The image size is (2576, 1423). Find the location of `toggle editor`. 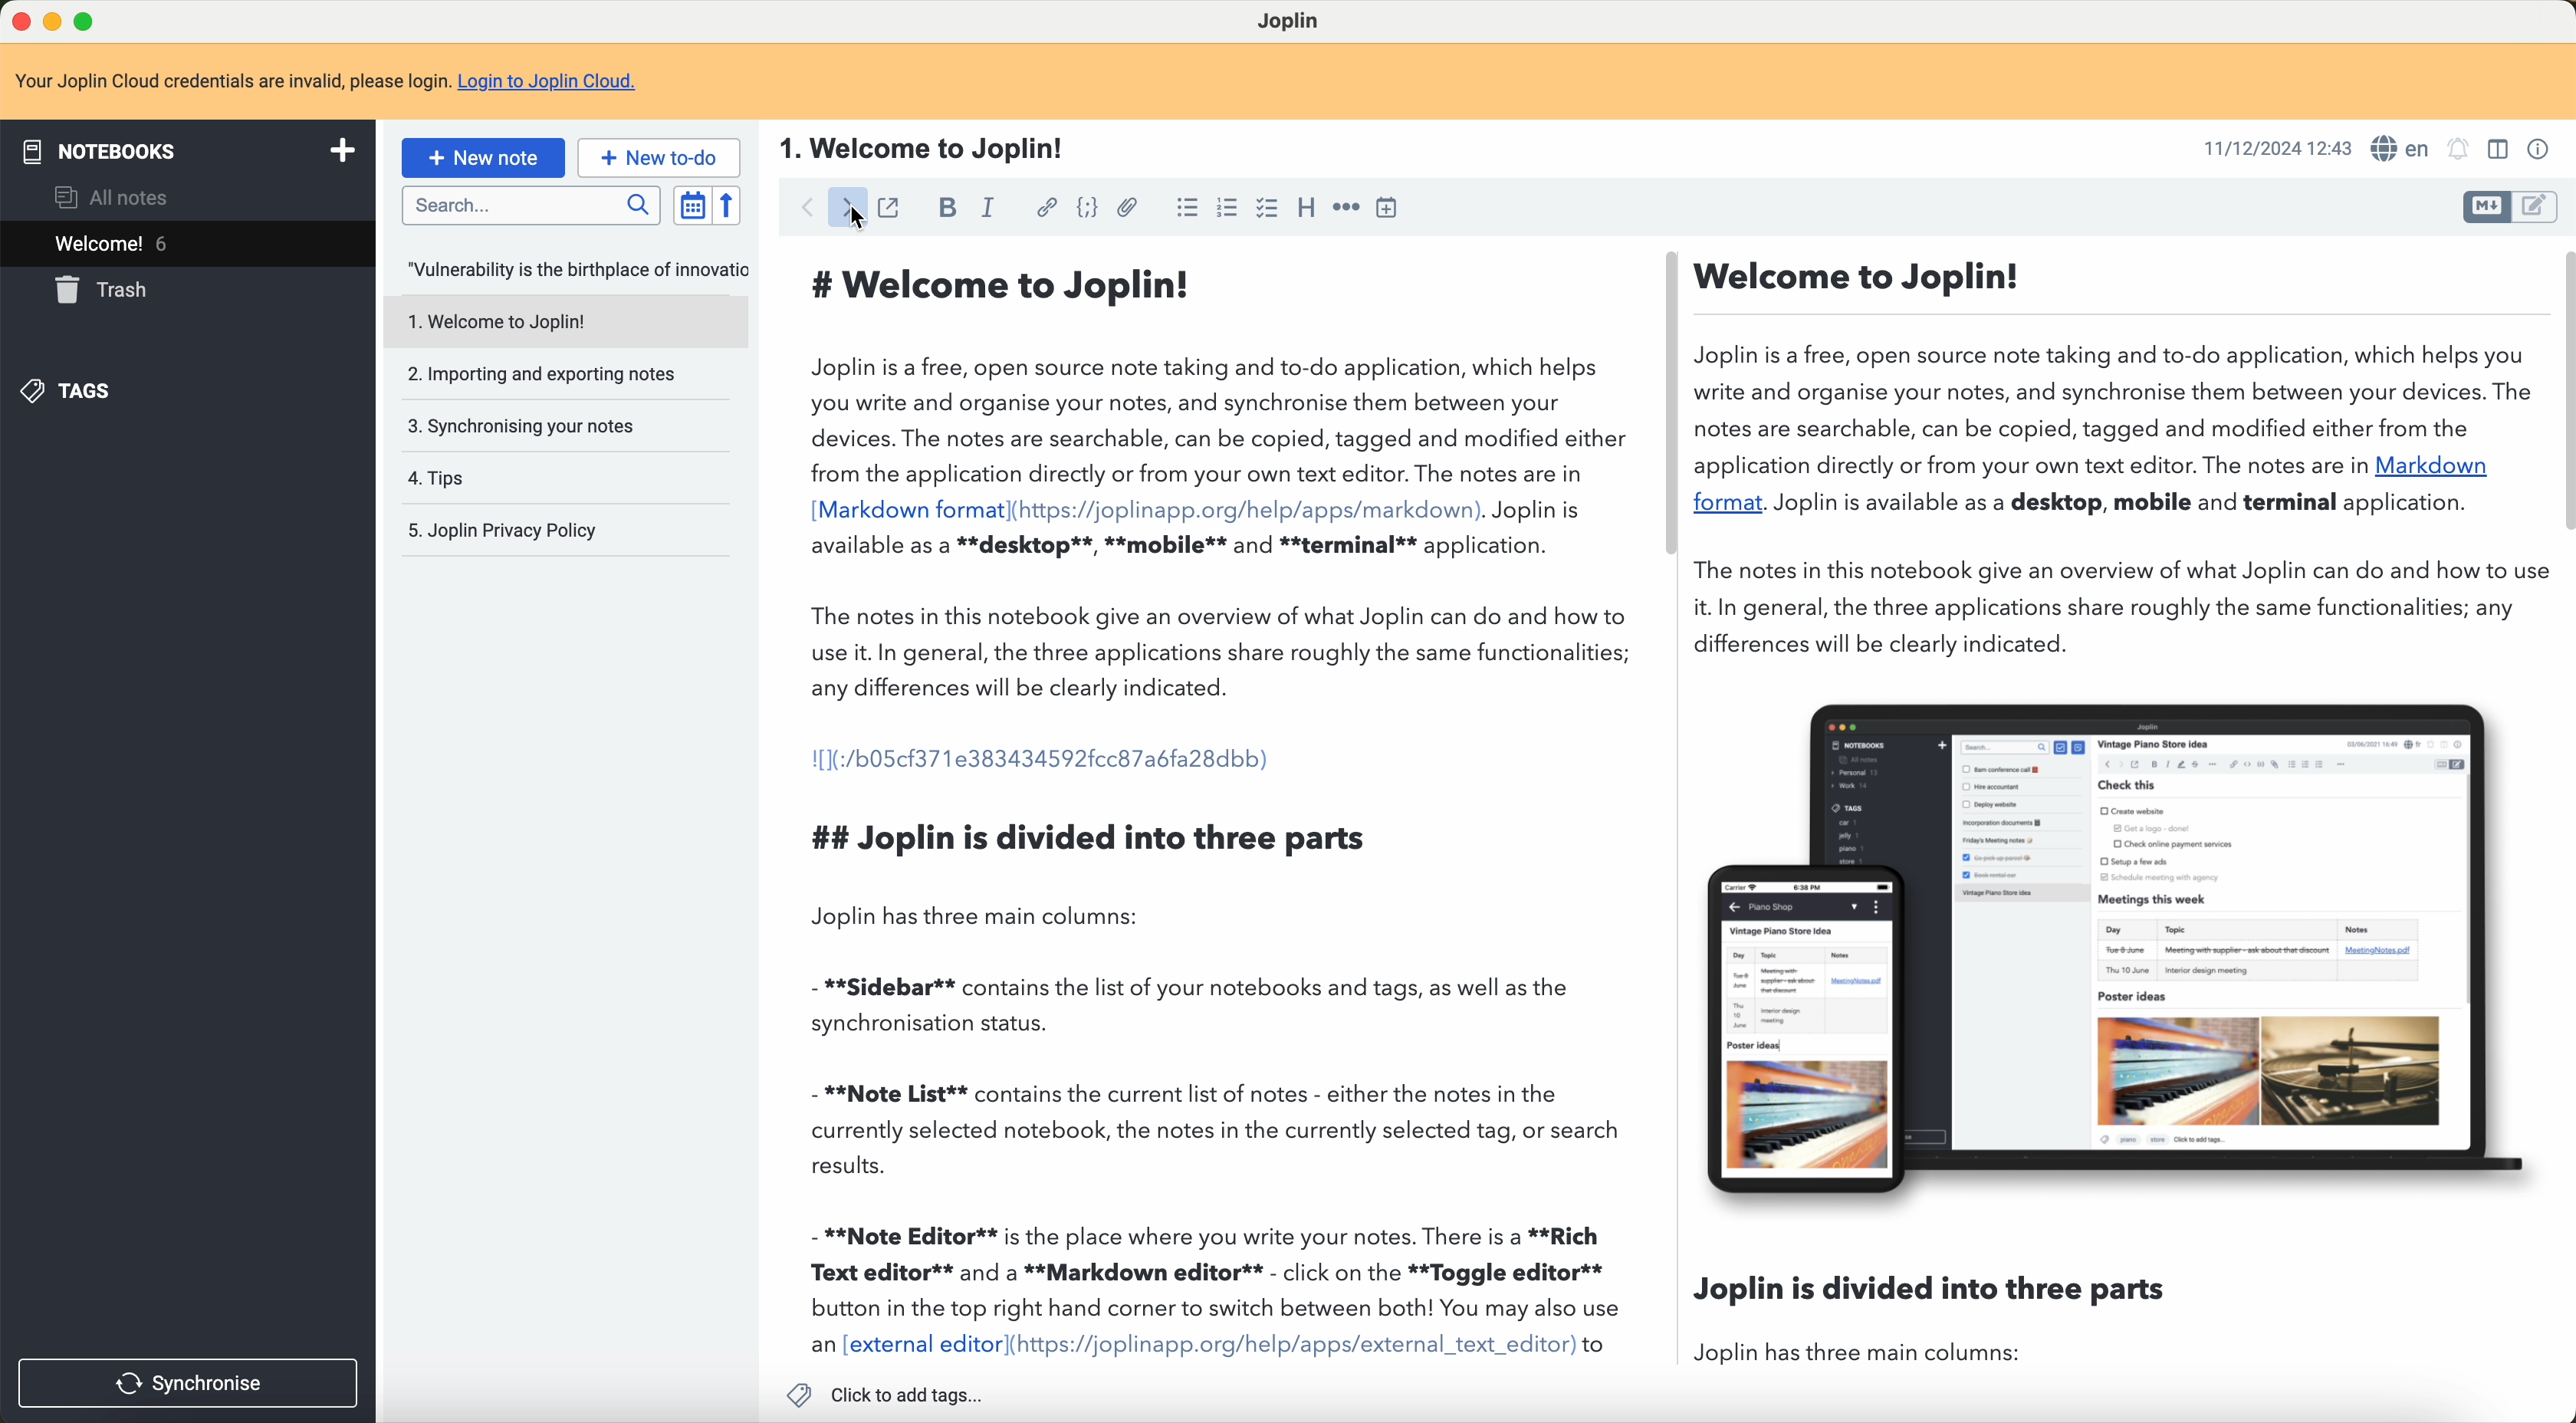

toggle editor is located at coordinates (2542, 207).